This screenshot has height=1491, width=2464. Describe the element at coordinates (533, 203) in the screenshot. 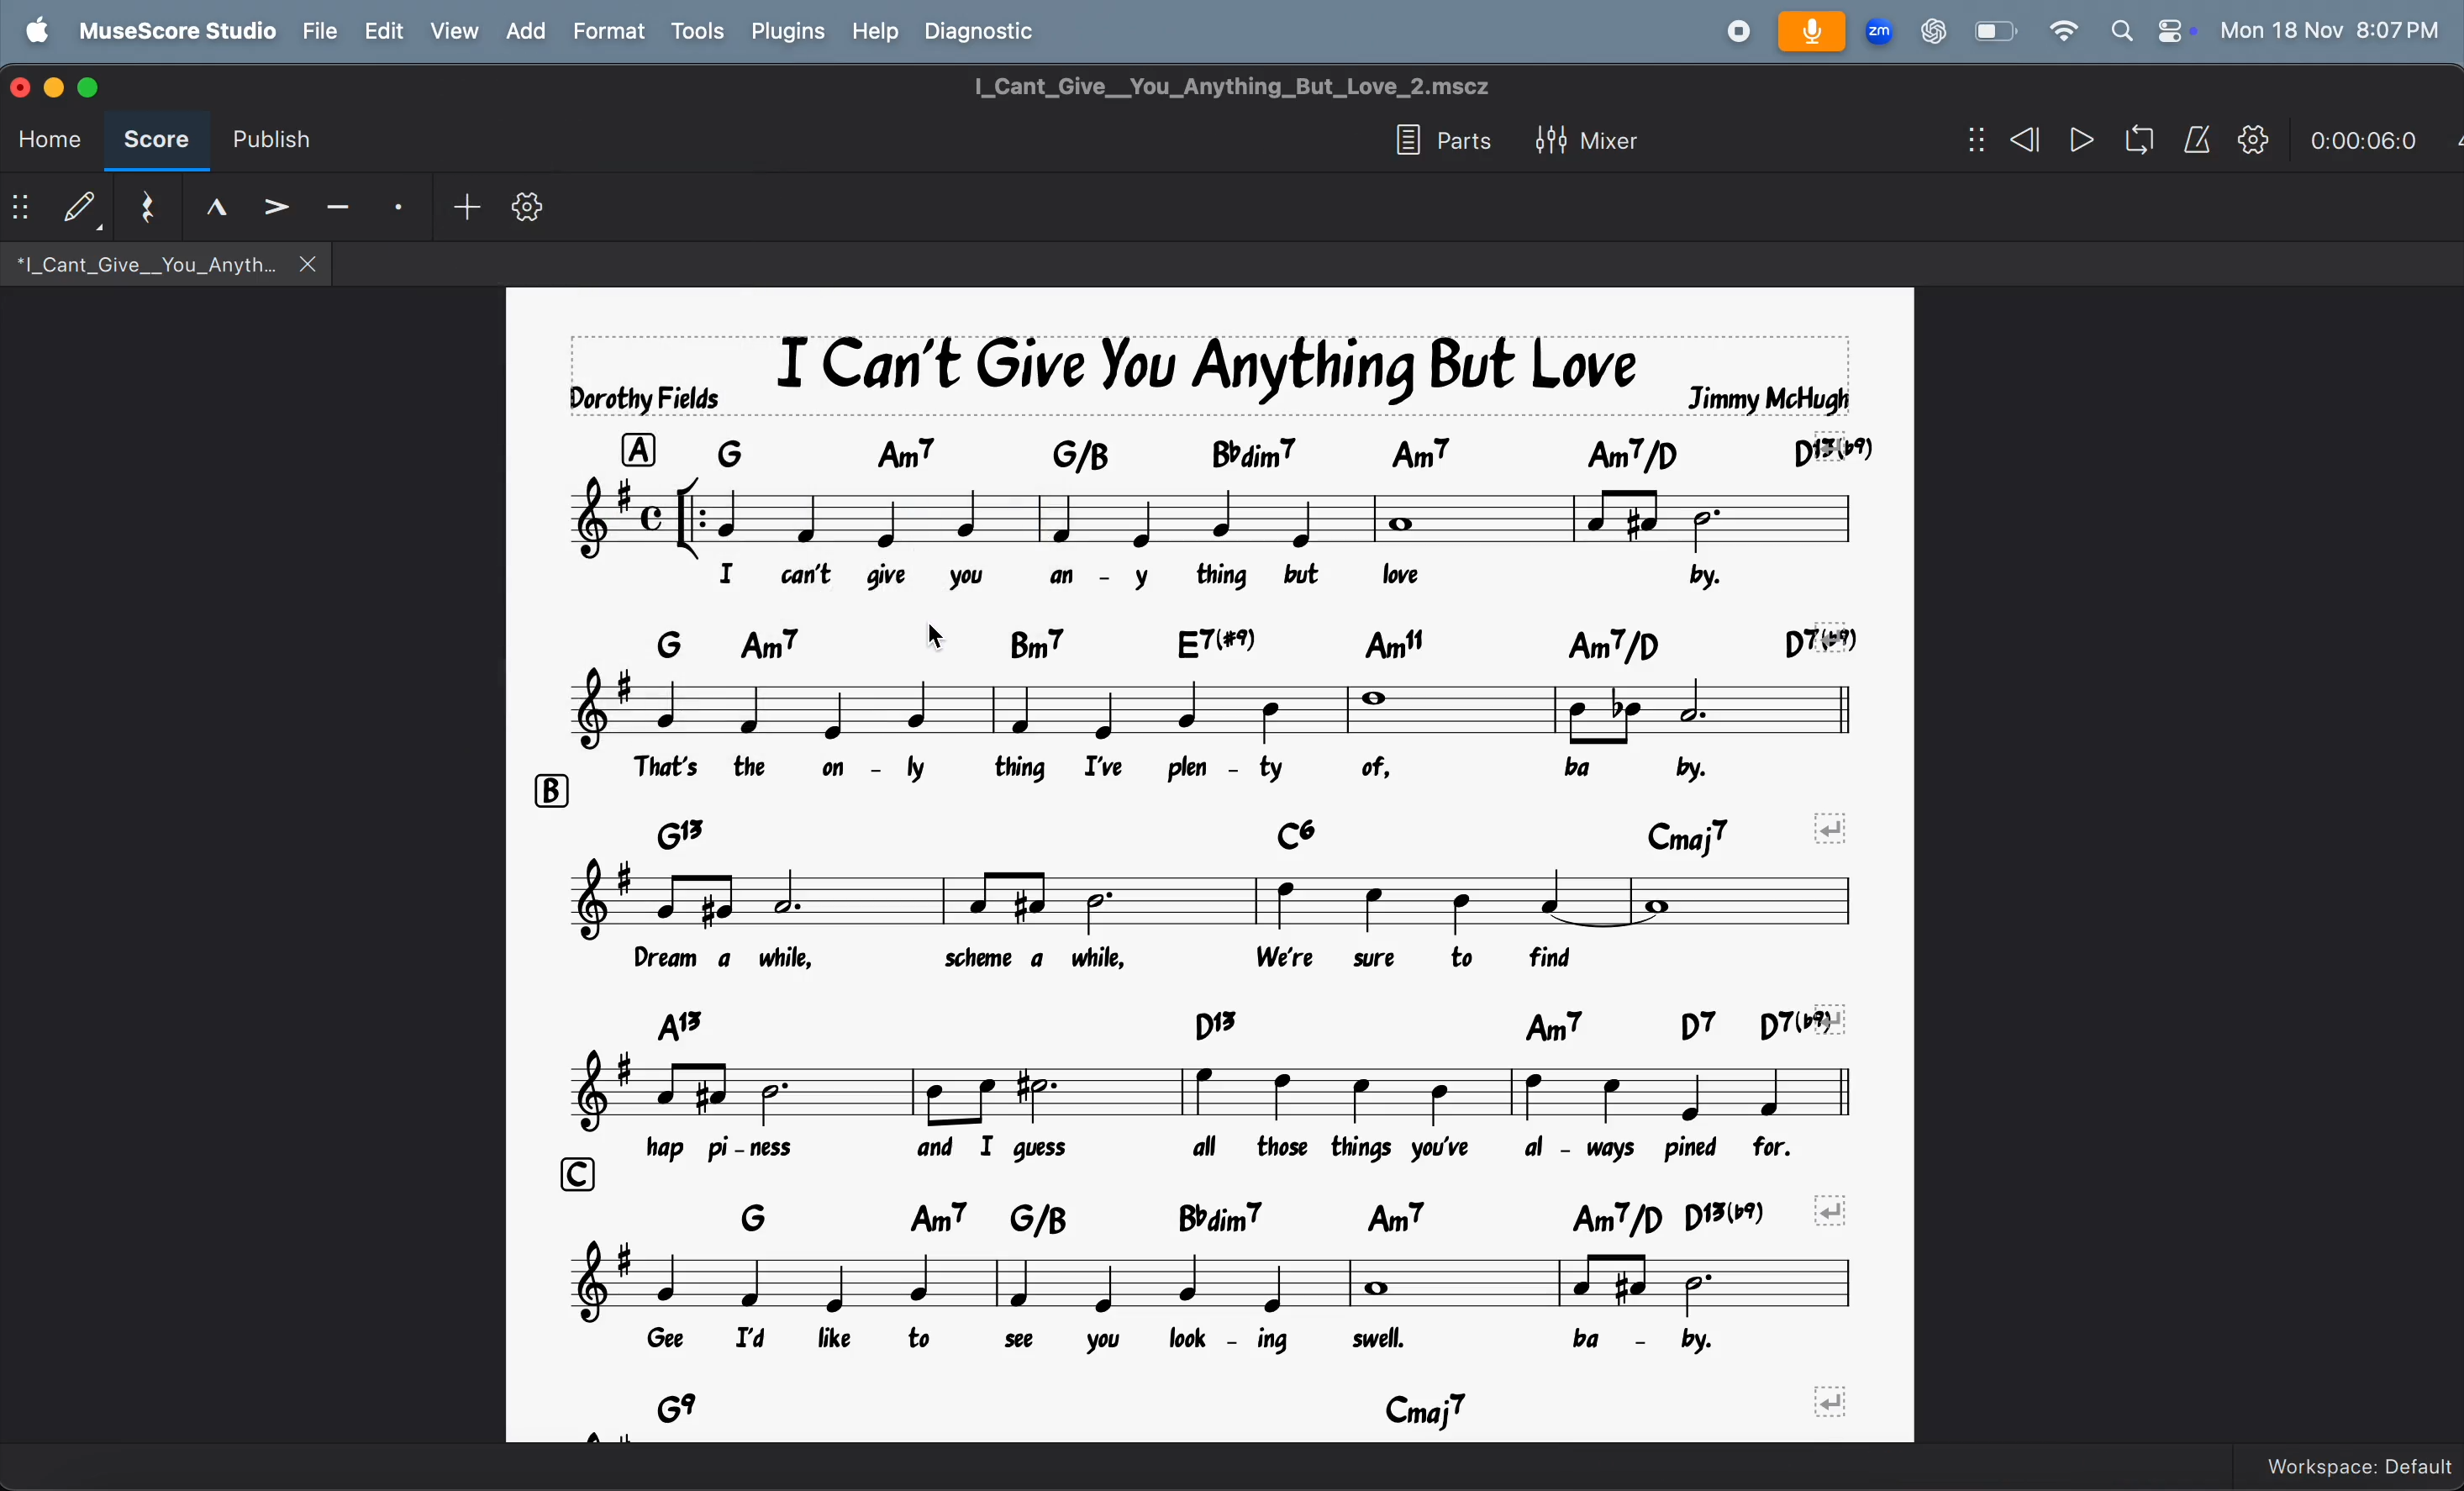

I see `settings toolbar` at that location.